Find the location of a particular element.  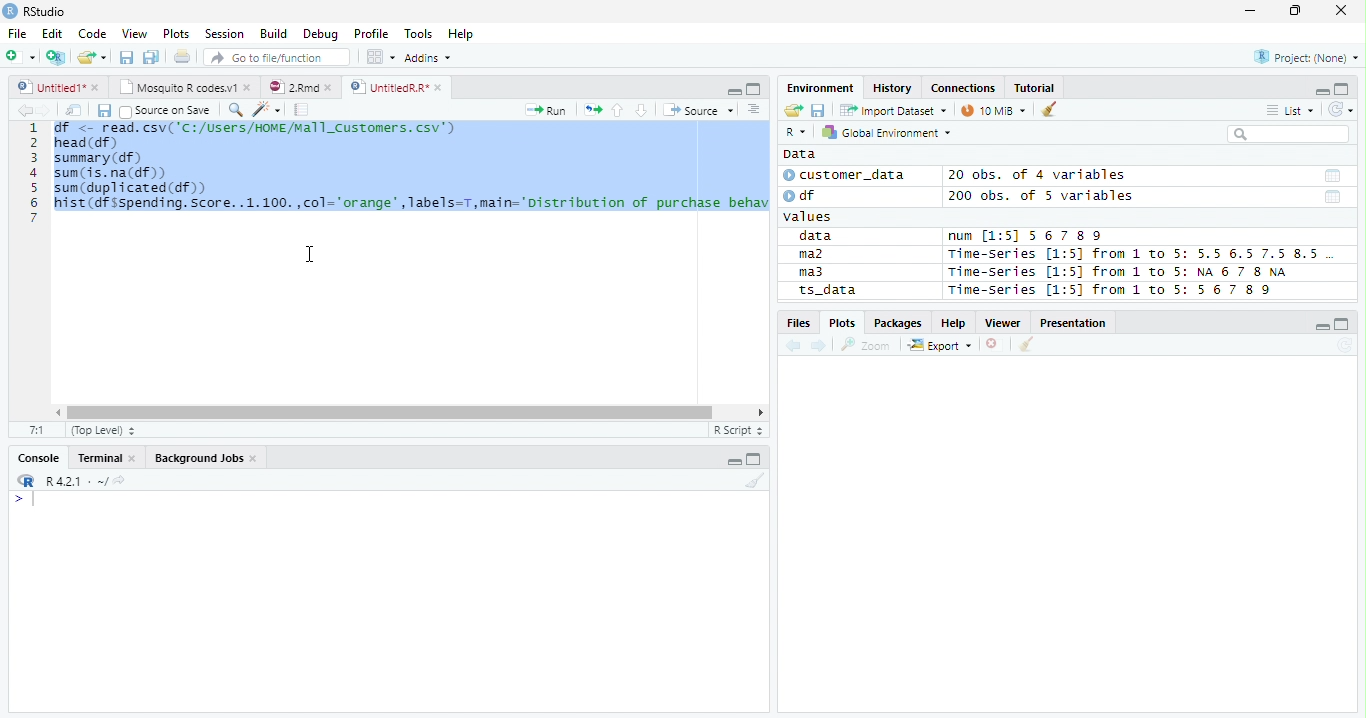

Edit is located at coordinates (51, 32).